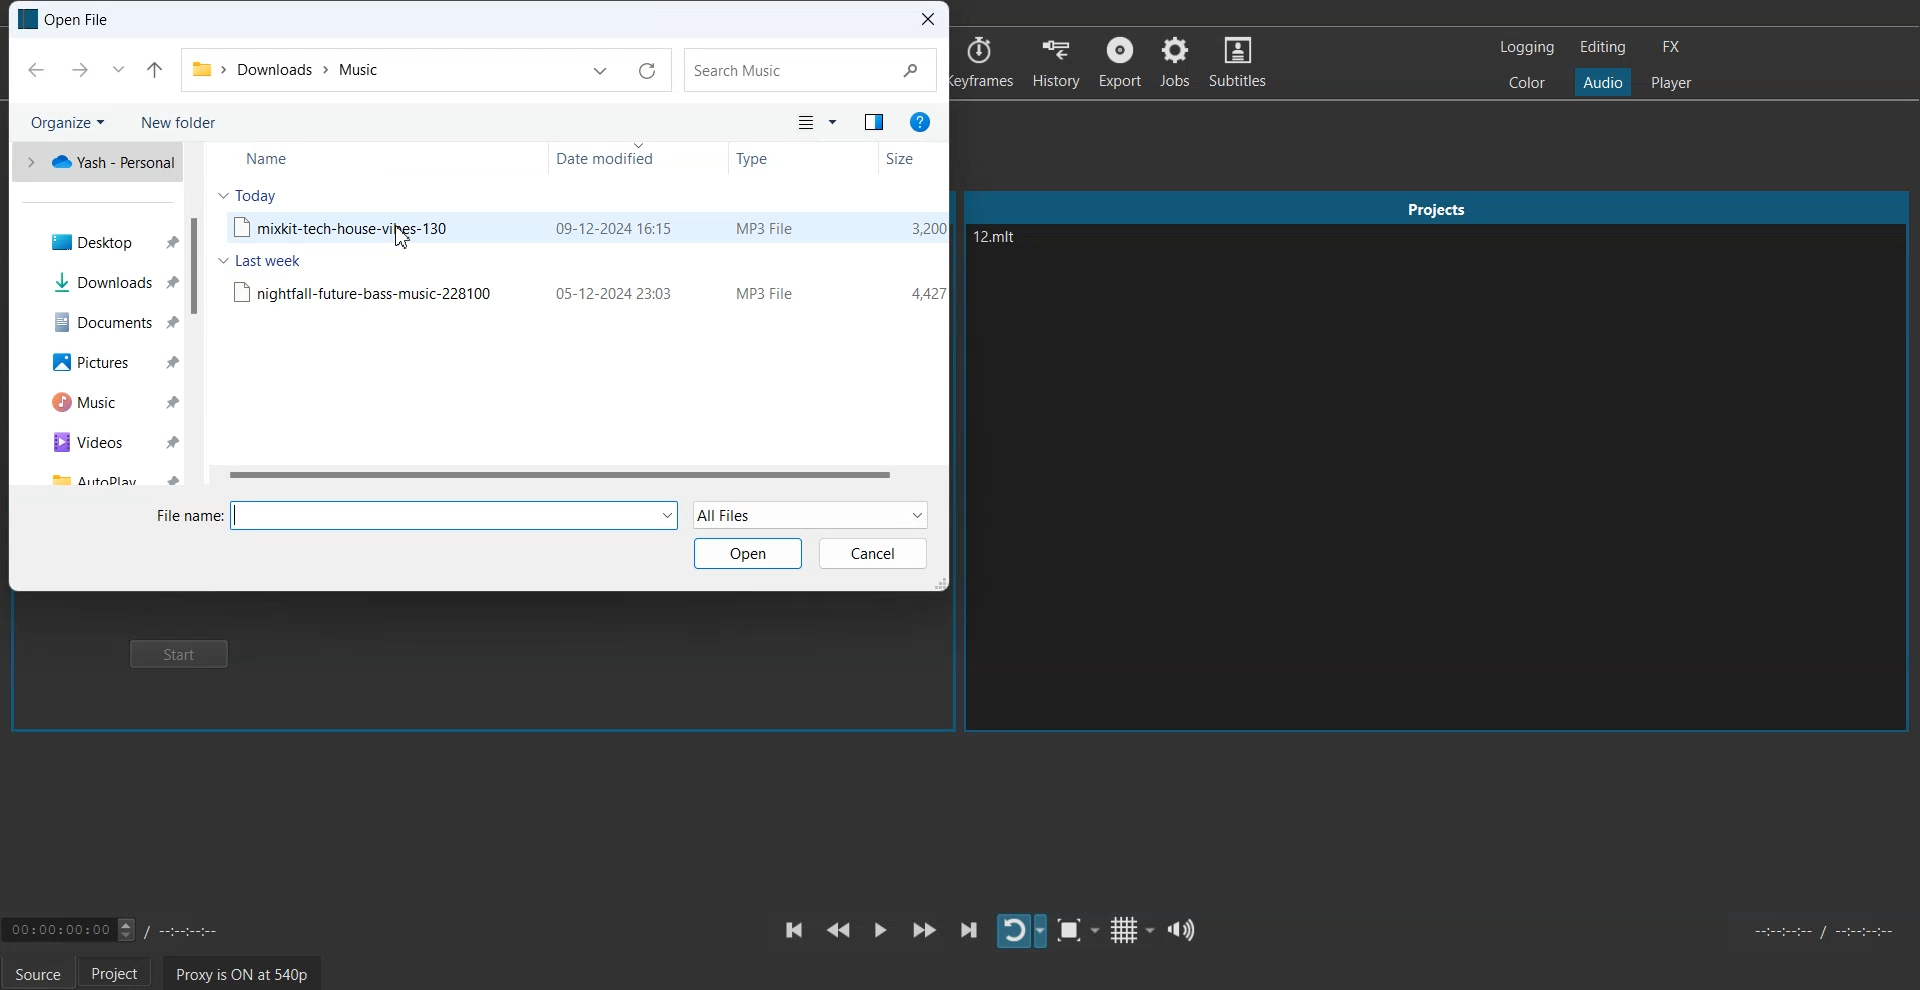 This screenshot has width=1920, height=990. What do you see at coordinates (1176, 62) in the screenshot?
I see `Jobs` at bounding box center [1176, 62].